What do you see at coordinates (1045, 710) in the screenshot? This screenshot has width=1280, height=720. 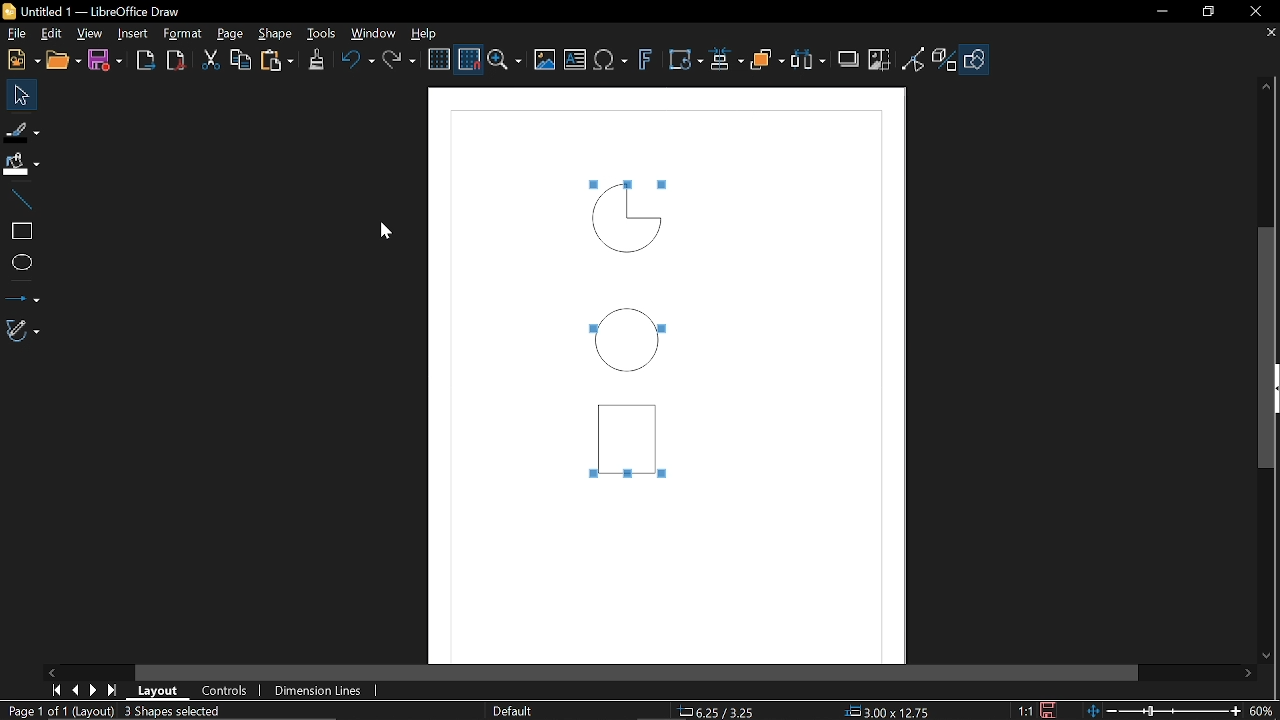 I see `Save` at bounding box center [1045, 710].